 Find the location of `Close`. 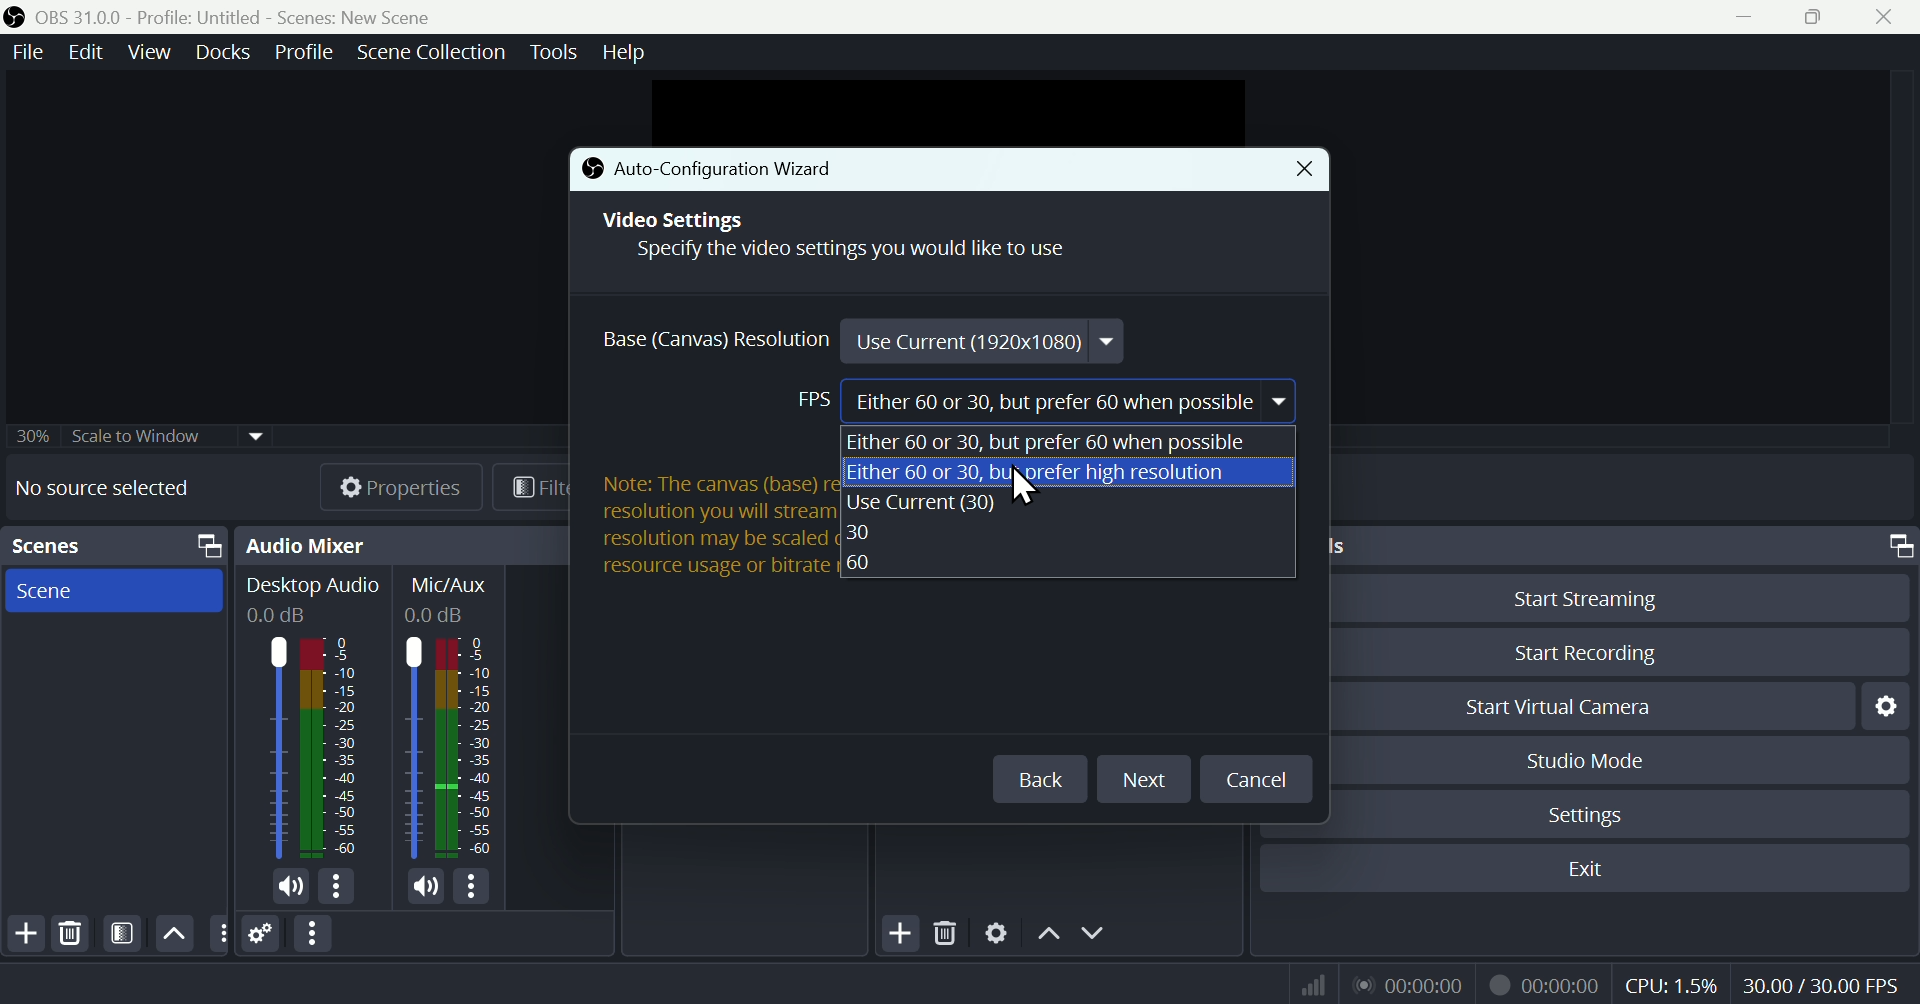

Close is located at coordinates (1302, 170).